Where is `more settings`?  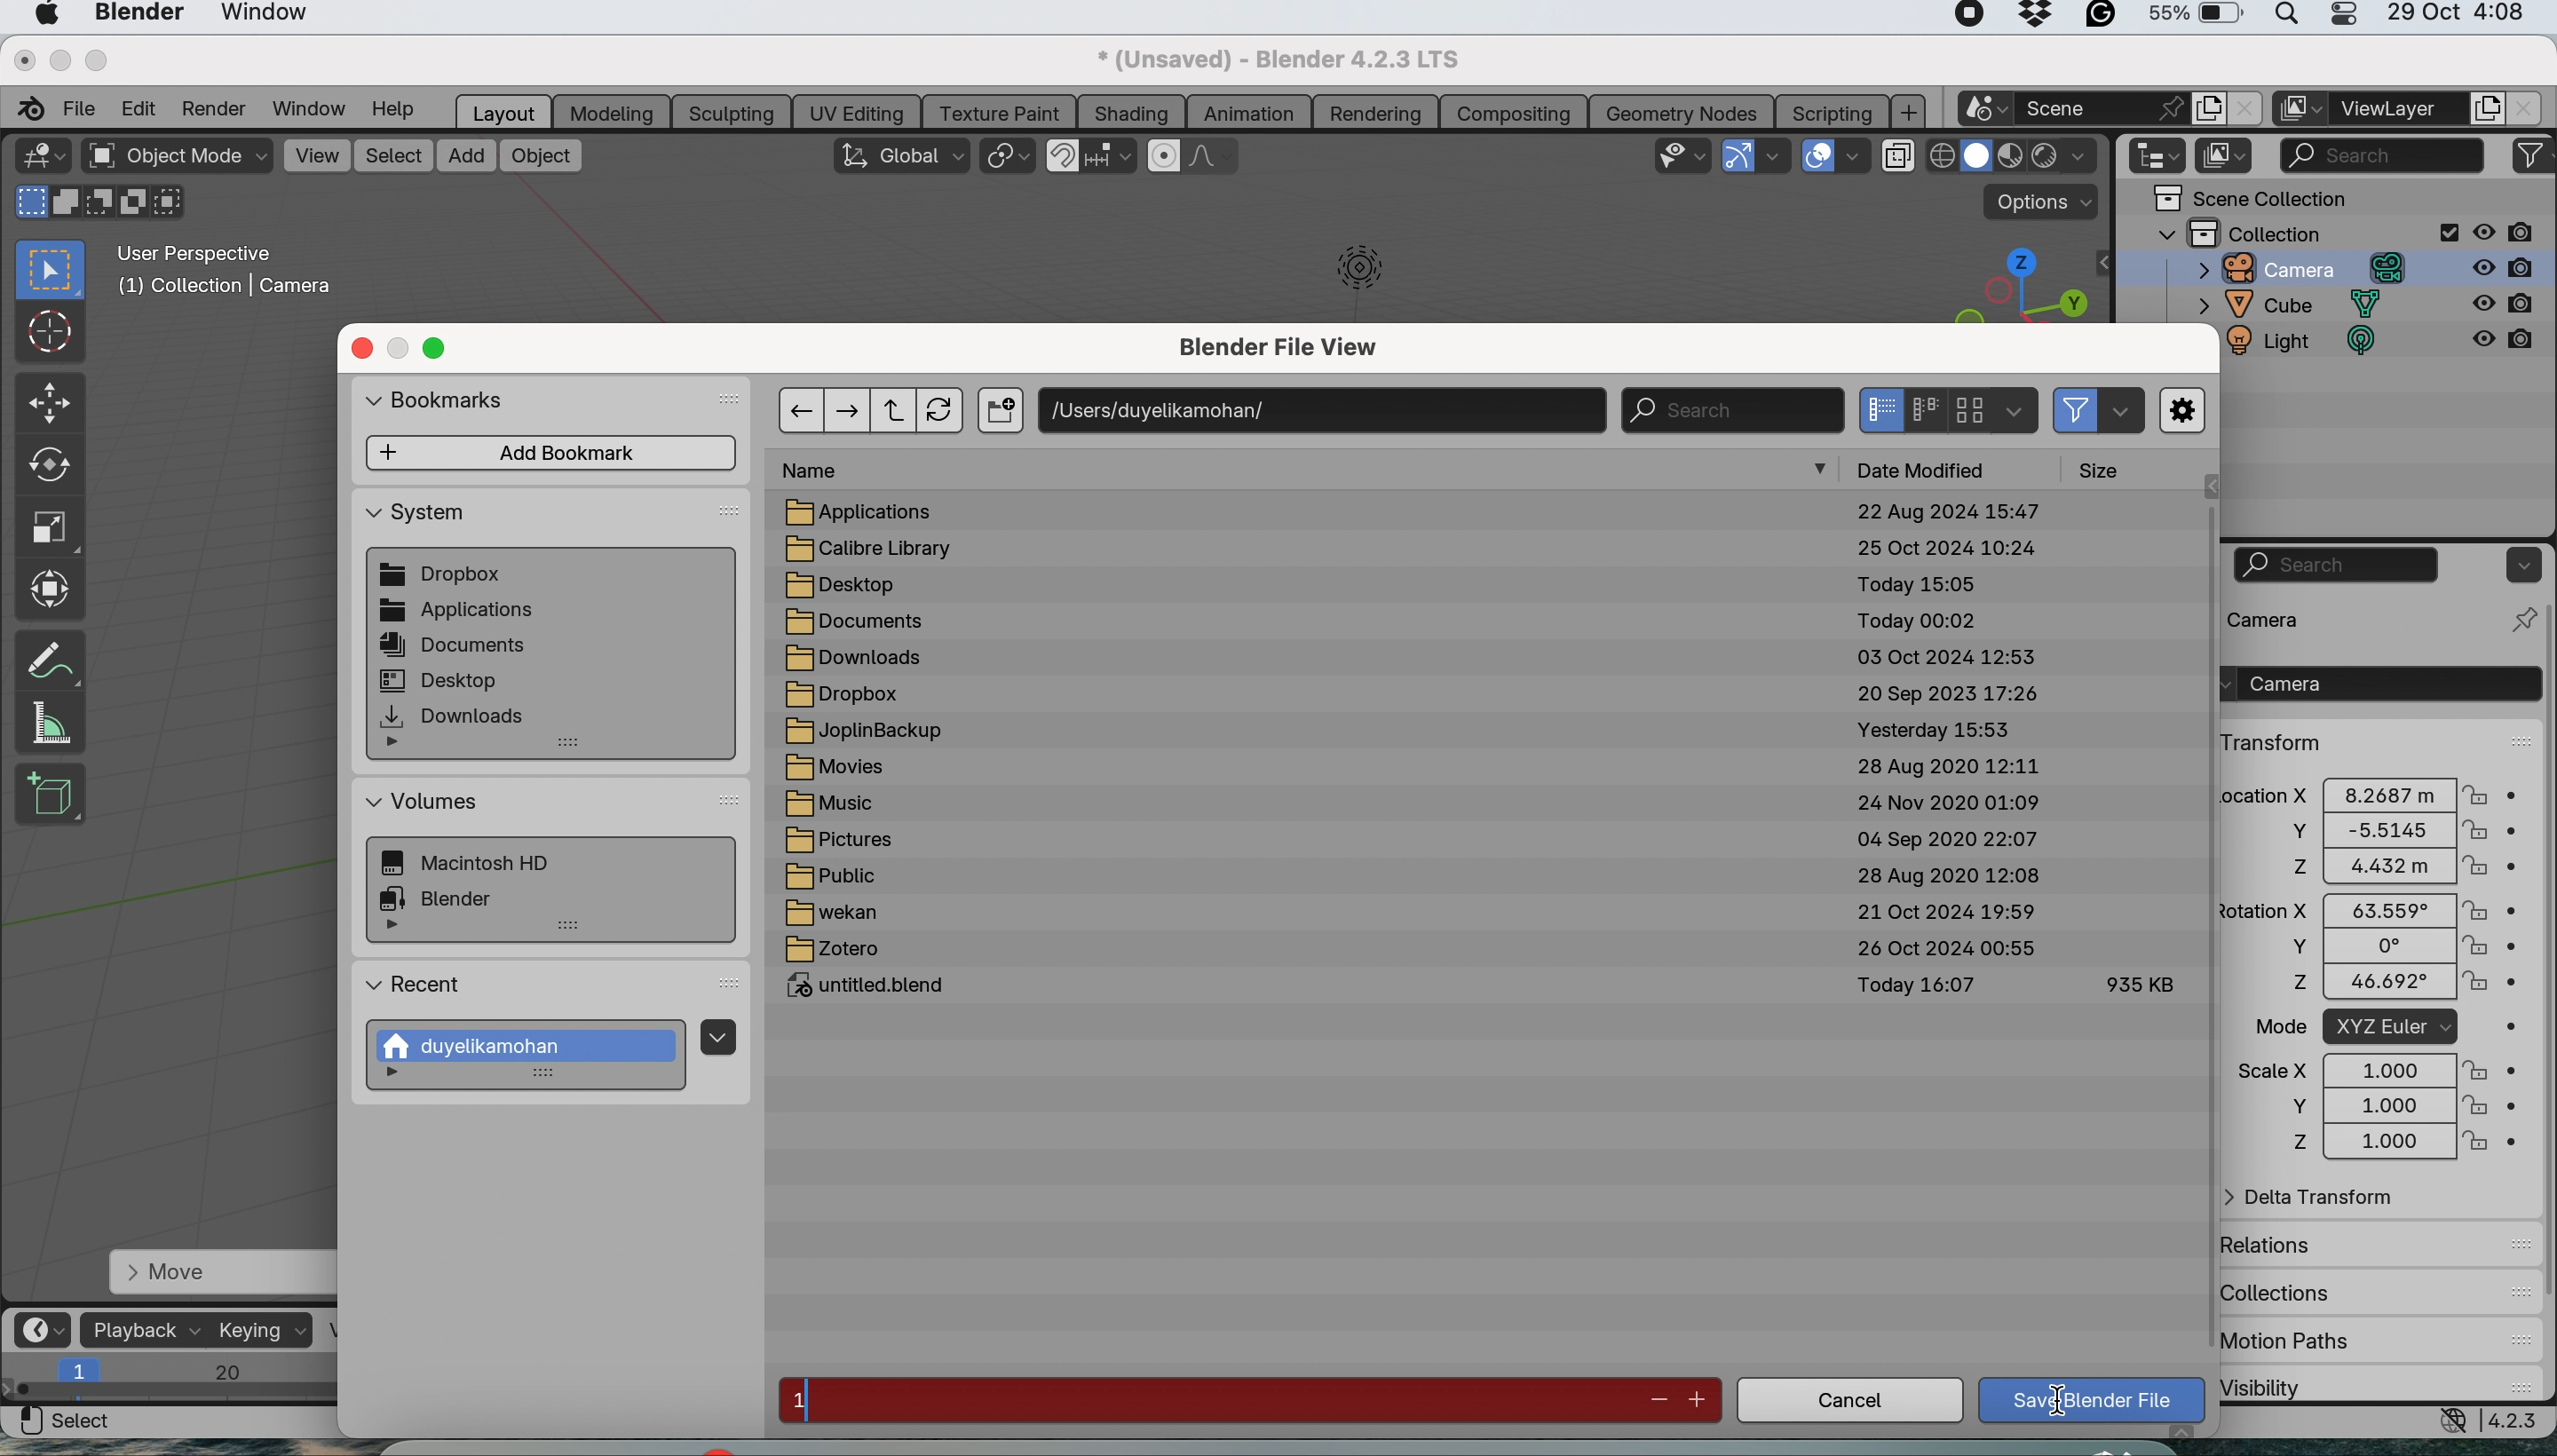 more settings is located at coordinates (2184, 412).